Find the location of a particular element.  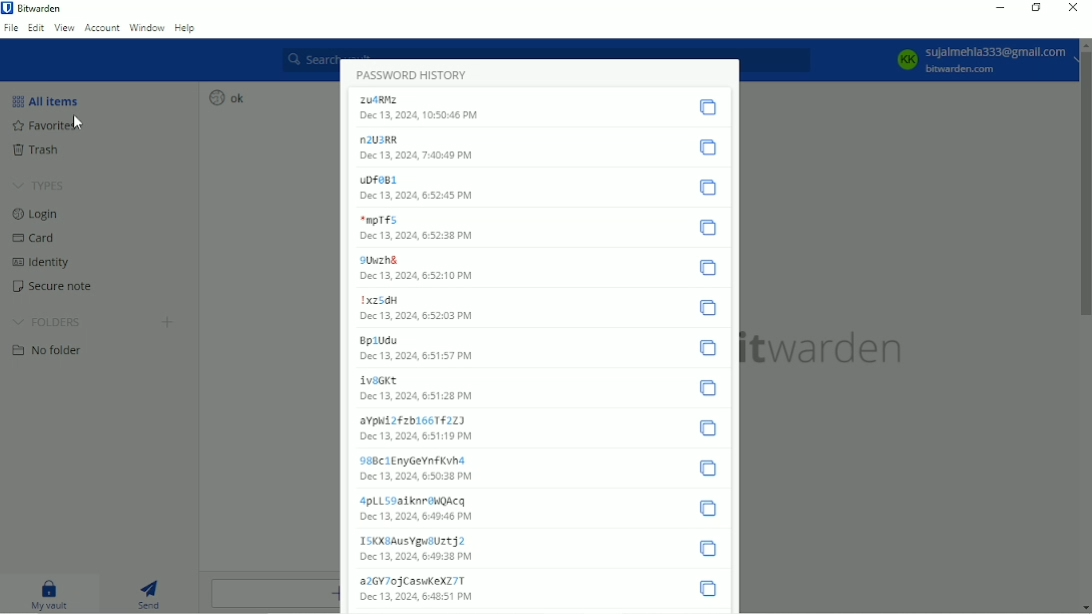

Copy password is located at coordinates (708, 147).